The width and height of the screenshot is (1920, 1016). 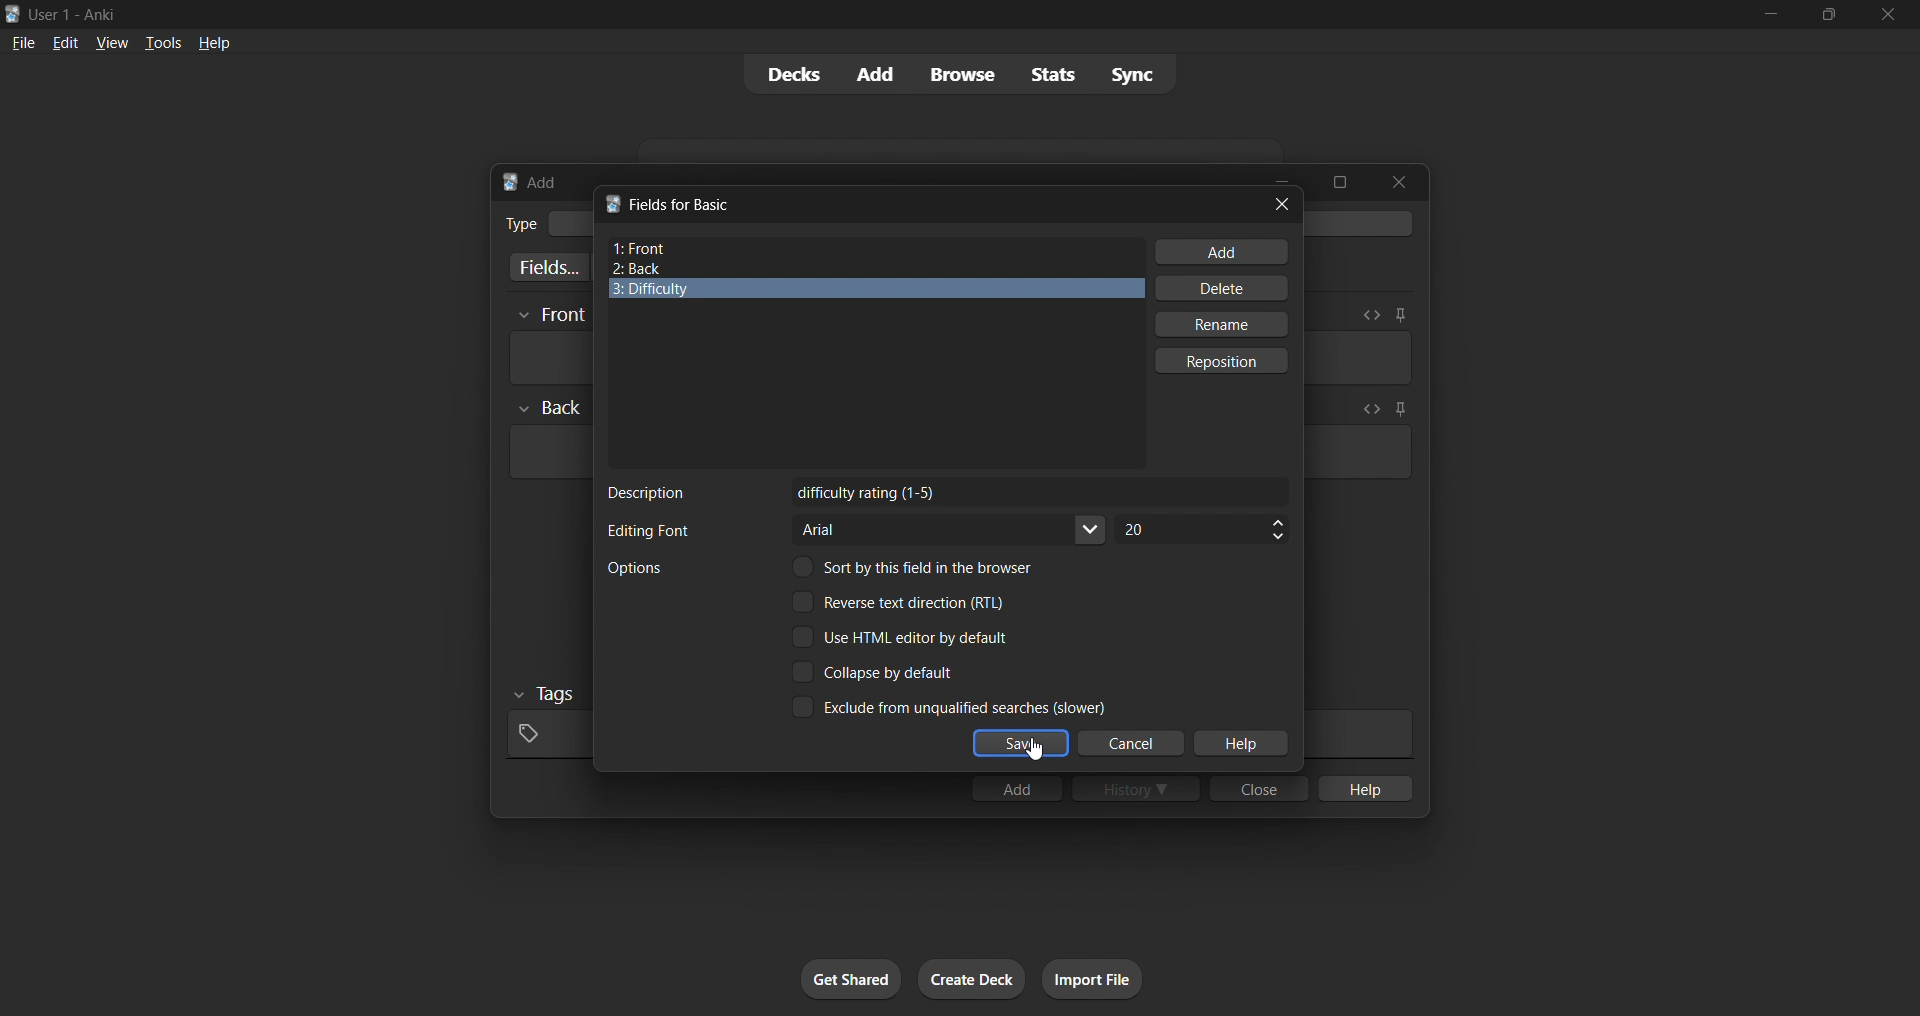 I want to click on Anki logo, so click(x=13, y=14).